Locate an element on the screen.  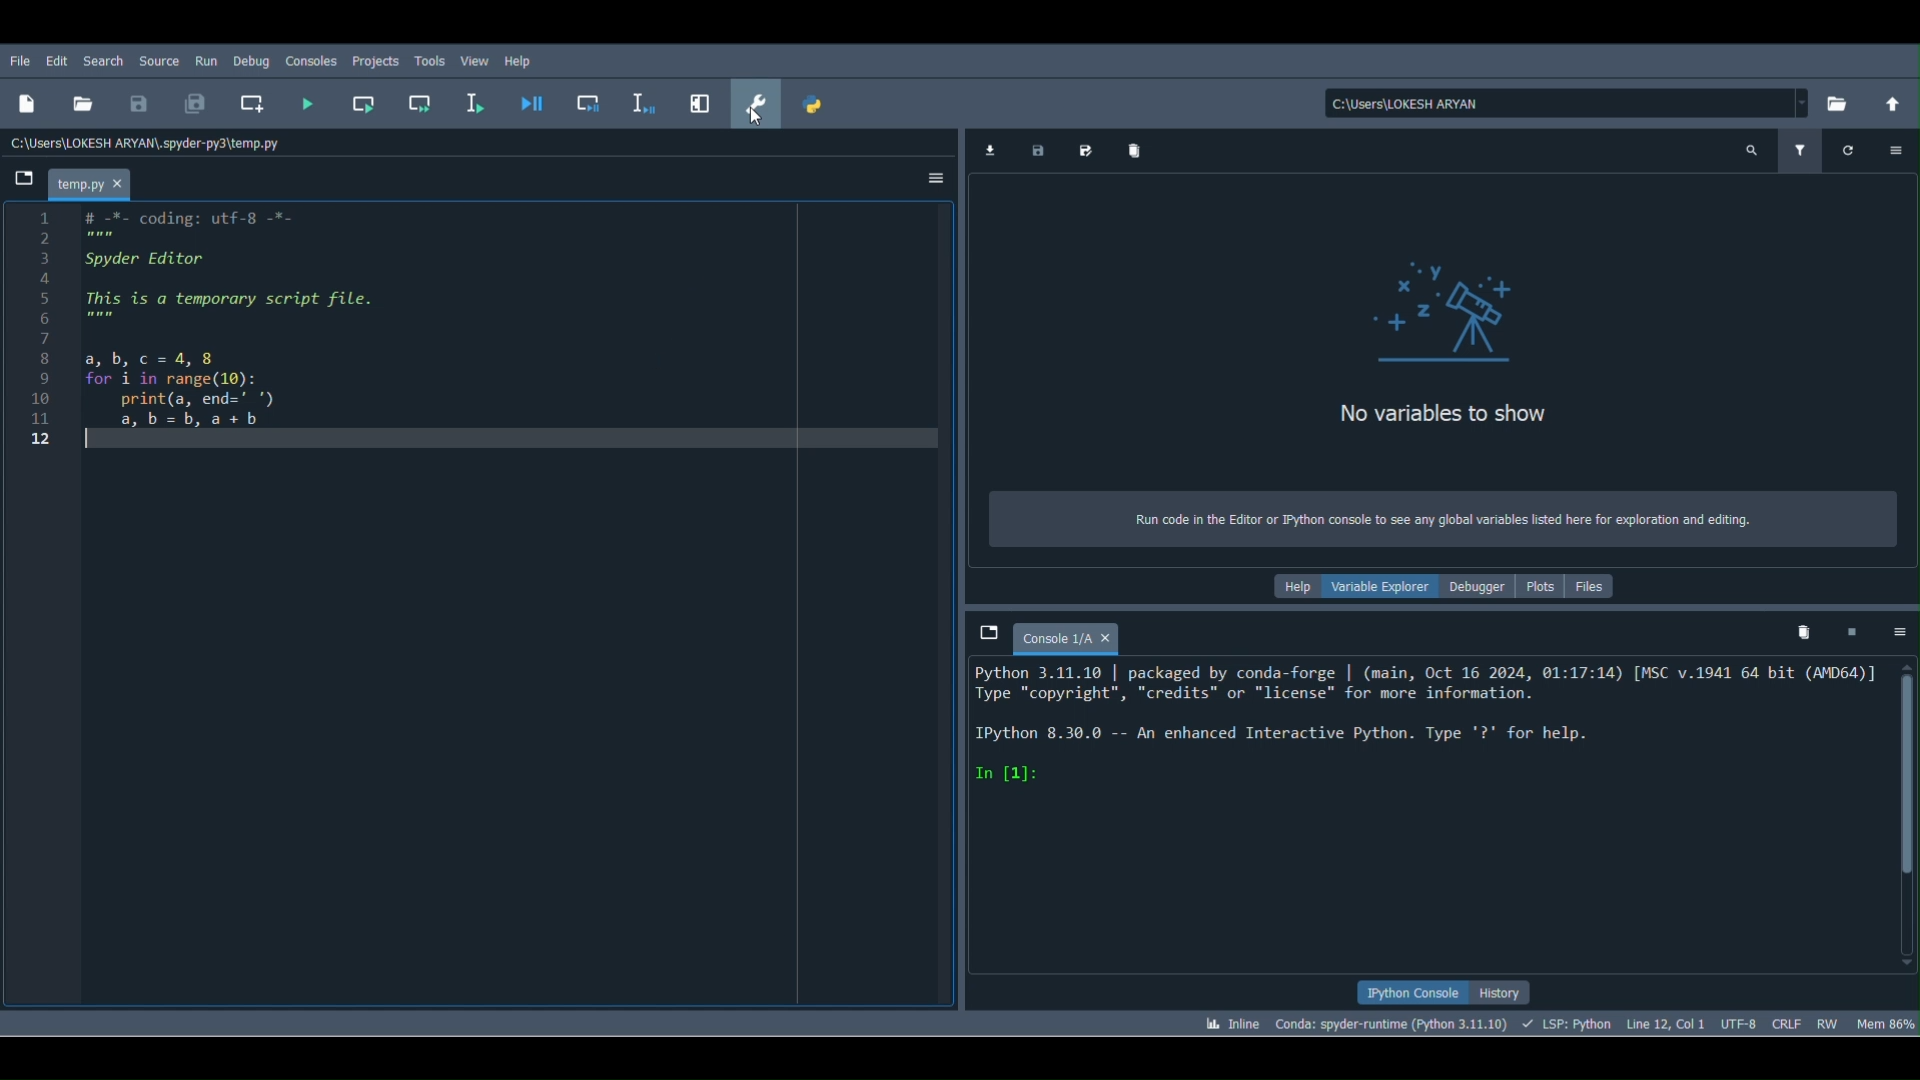
Run is located at coordinates (209, 65).